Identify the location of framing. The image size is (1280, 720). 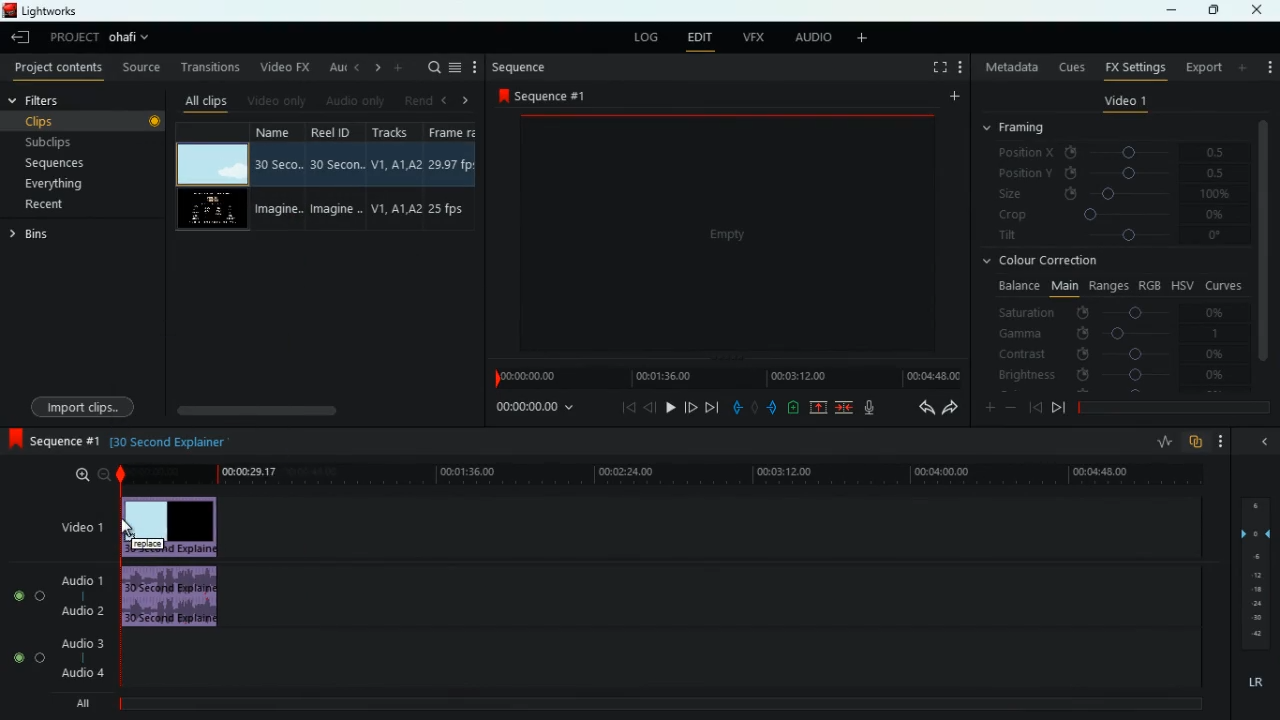
(1016, 128).